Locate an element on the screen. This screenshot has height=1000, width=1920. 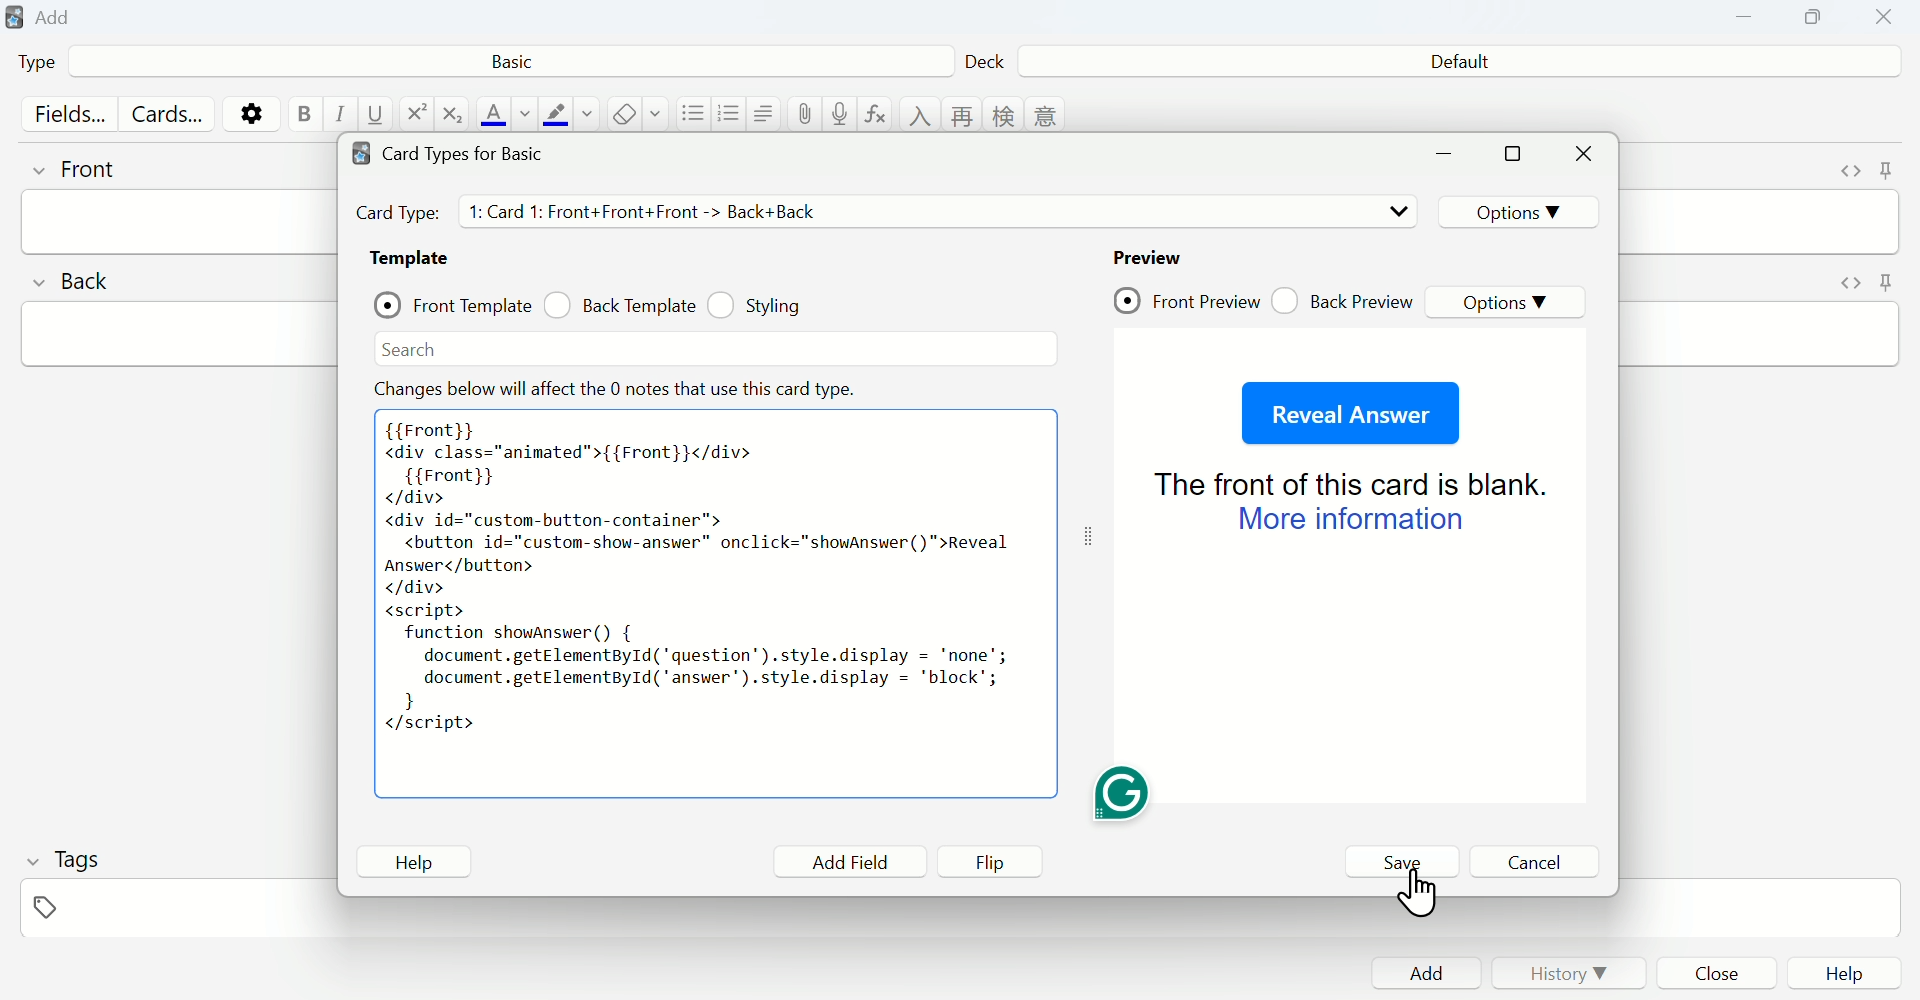
Minimize is located at coordinates (1752, 22).